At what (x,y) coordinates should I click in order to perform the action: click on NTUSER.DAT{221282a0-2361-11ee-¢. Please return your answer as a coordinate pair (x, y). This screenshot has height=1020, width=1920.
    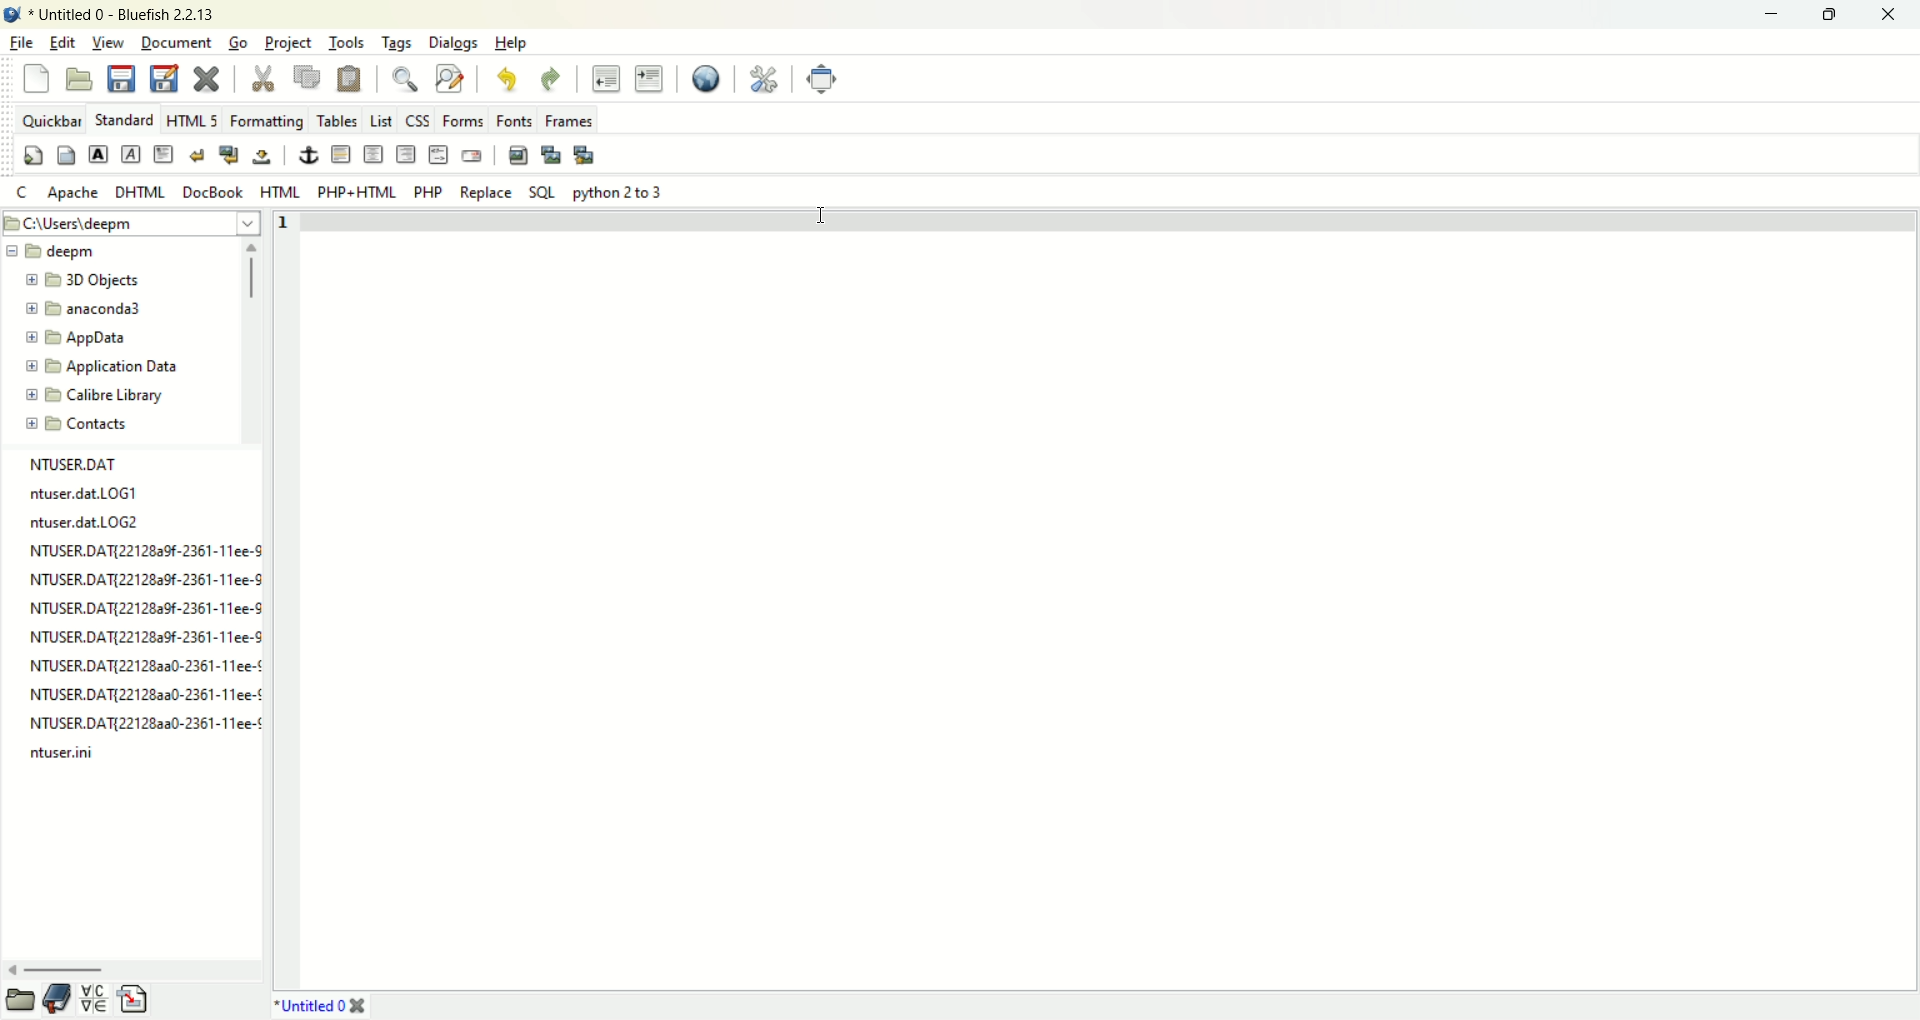
    Looking at the image, I should click on (143, 691).